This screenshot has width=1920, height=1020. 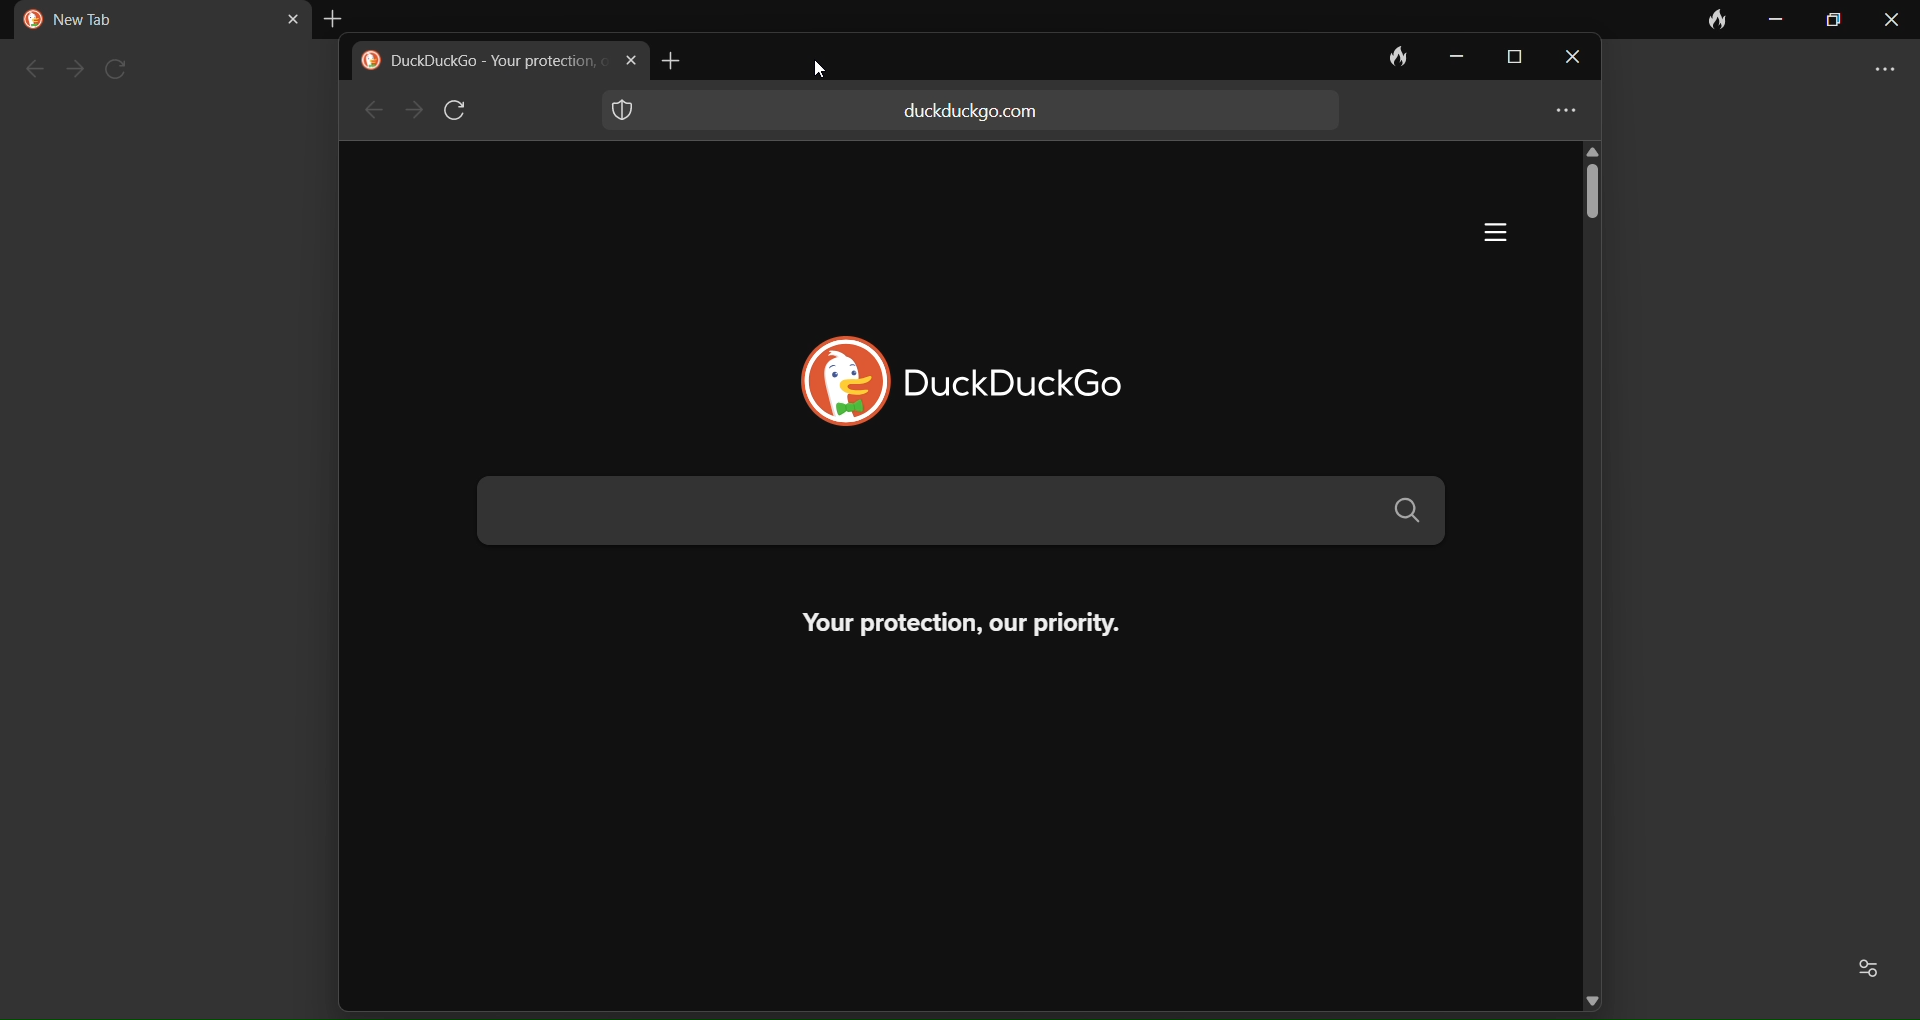 What do you see at coordinates (1891, 21) in the screenshot?
I see `close` at bounding box center [1891, 21].